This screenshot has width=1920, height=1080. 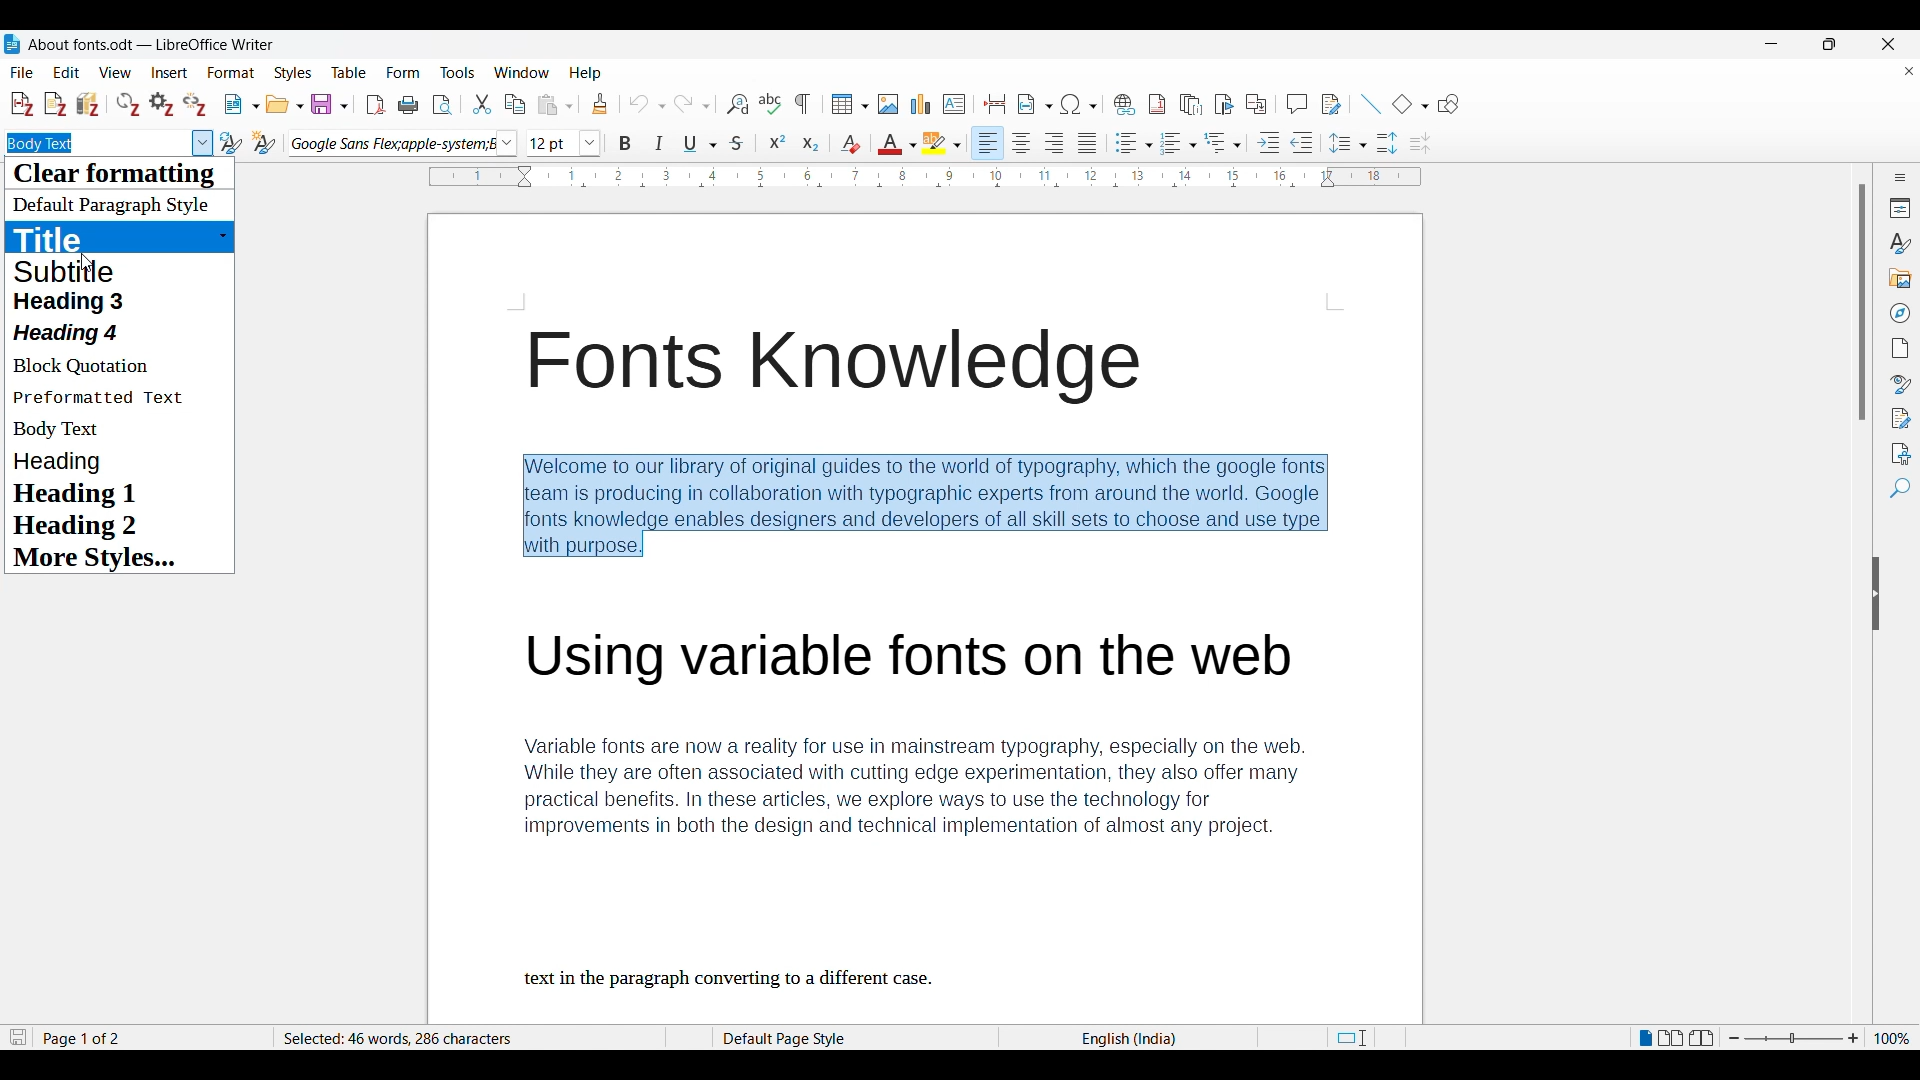 I want to click on Paste, so click(x=555, y=105).